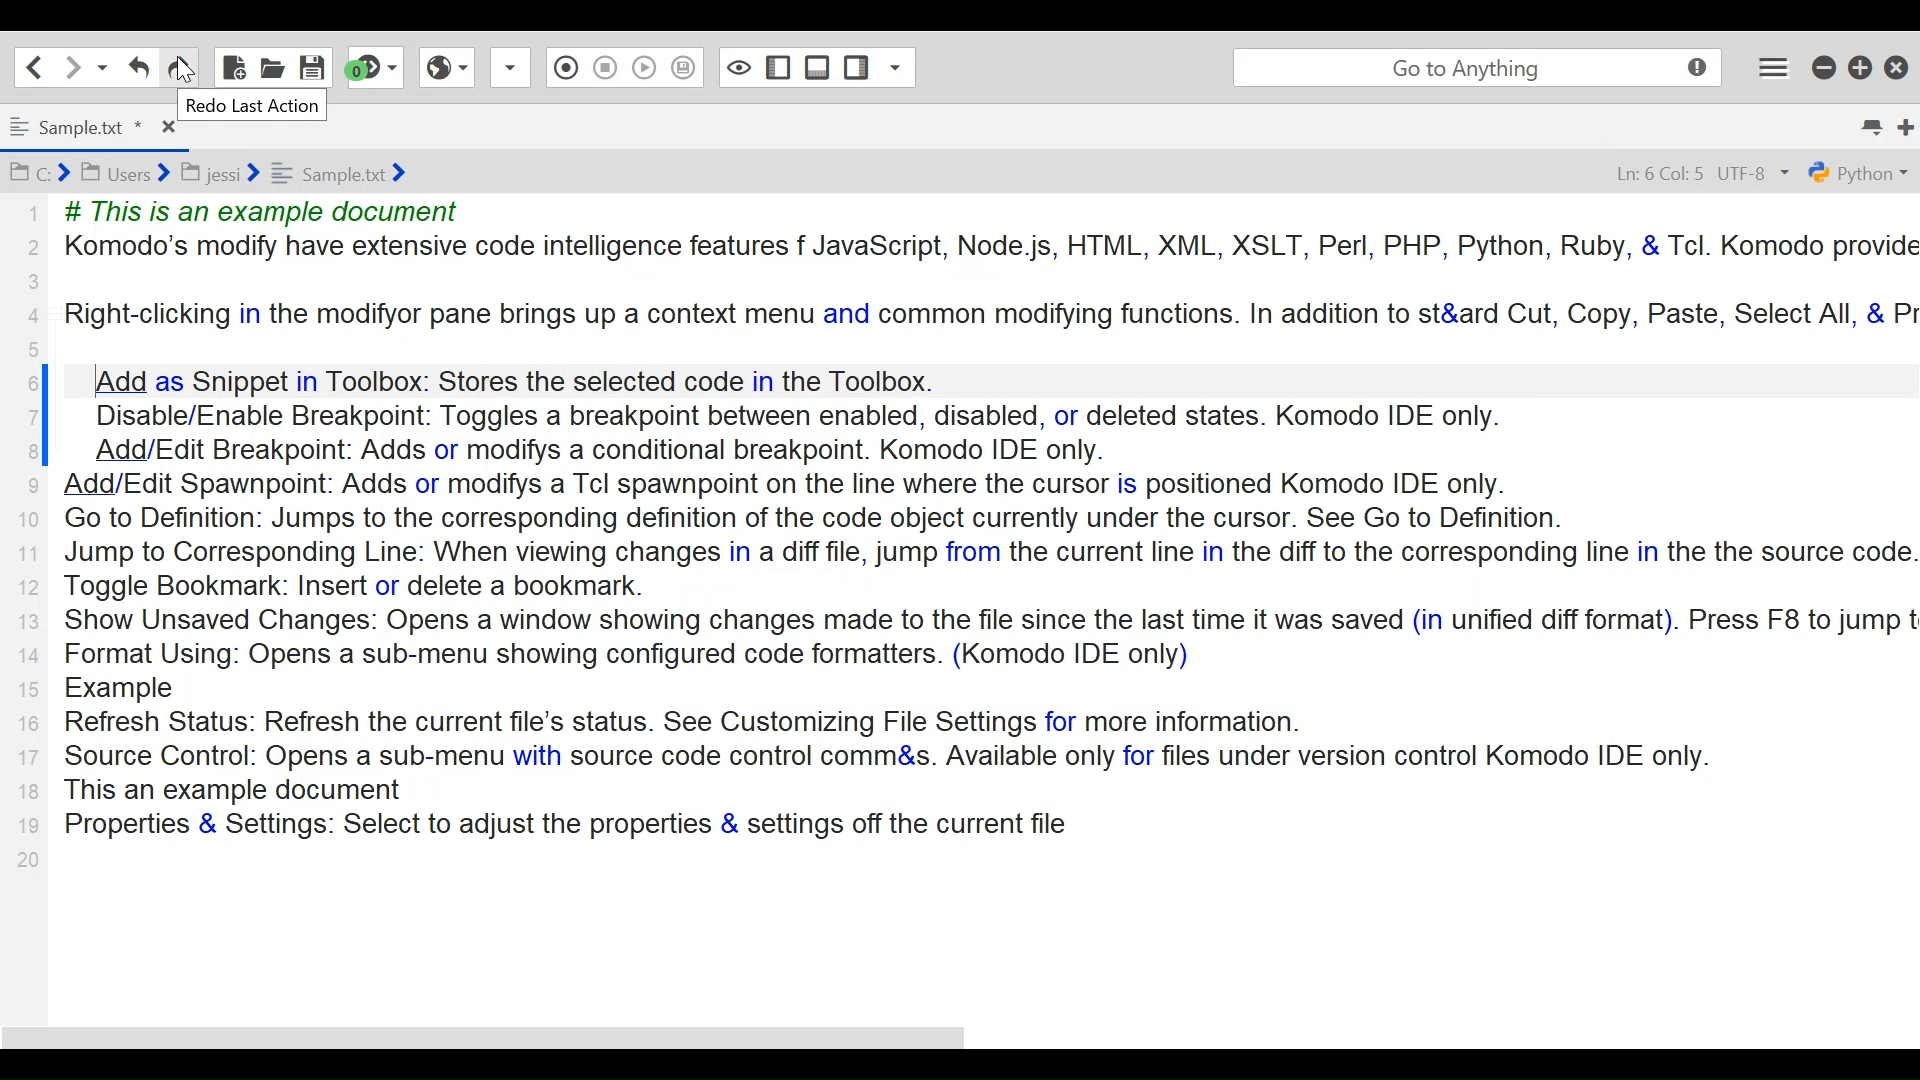 The width and height of the screenshot is (1920, 1080). Describe the element at coordinates (272, 65) in the screenshot. I see `Open File` at that location.